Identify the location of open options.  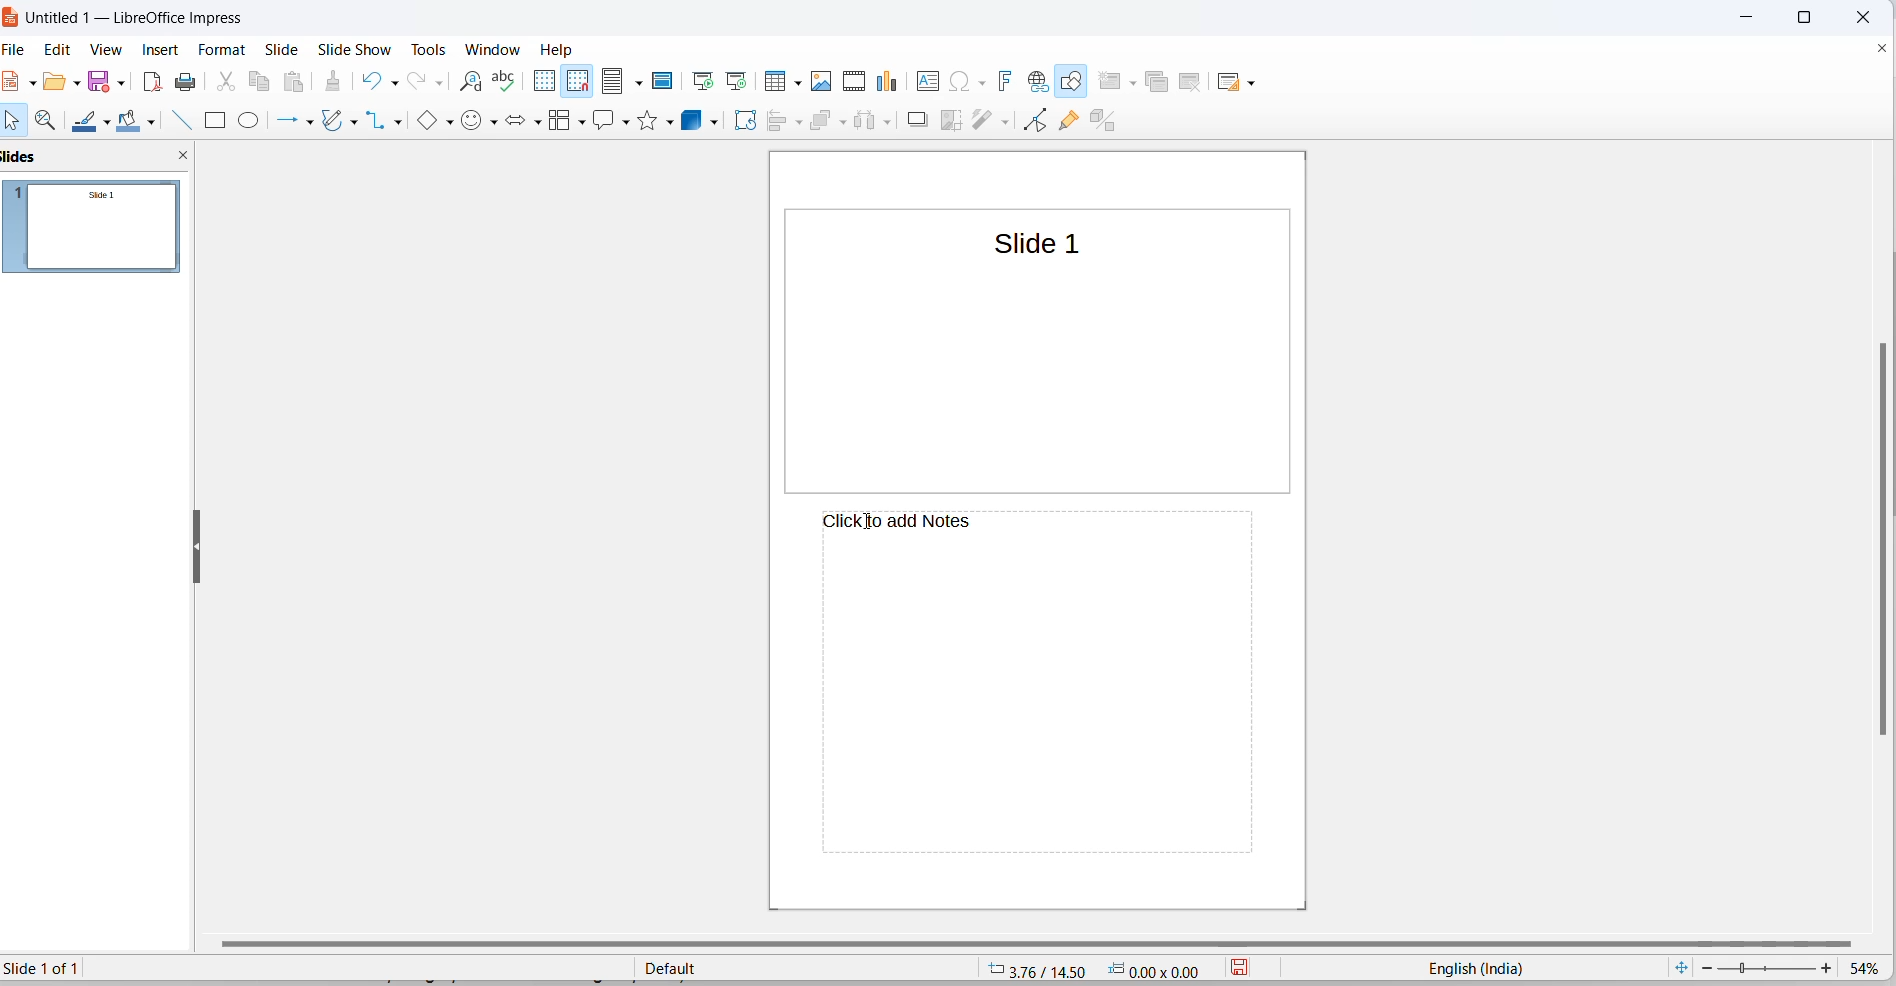
(73, 81).